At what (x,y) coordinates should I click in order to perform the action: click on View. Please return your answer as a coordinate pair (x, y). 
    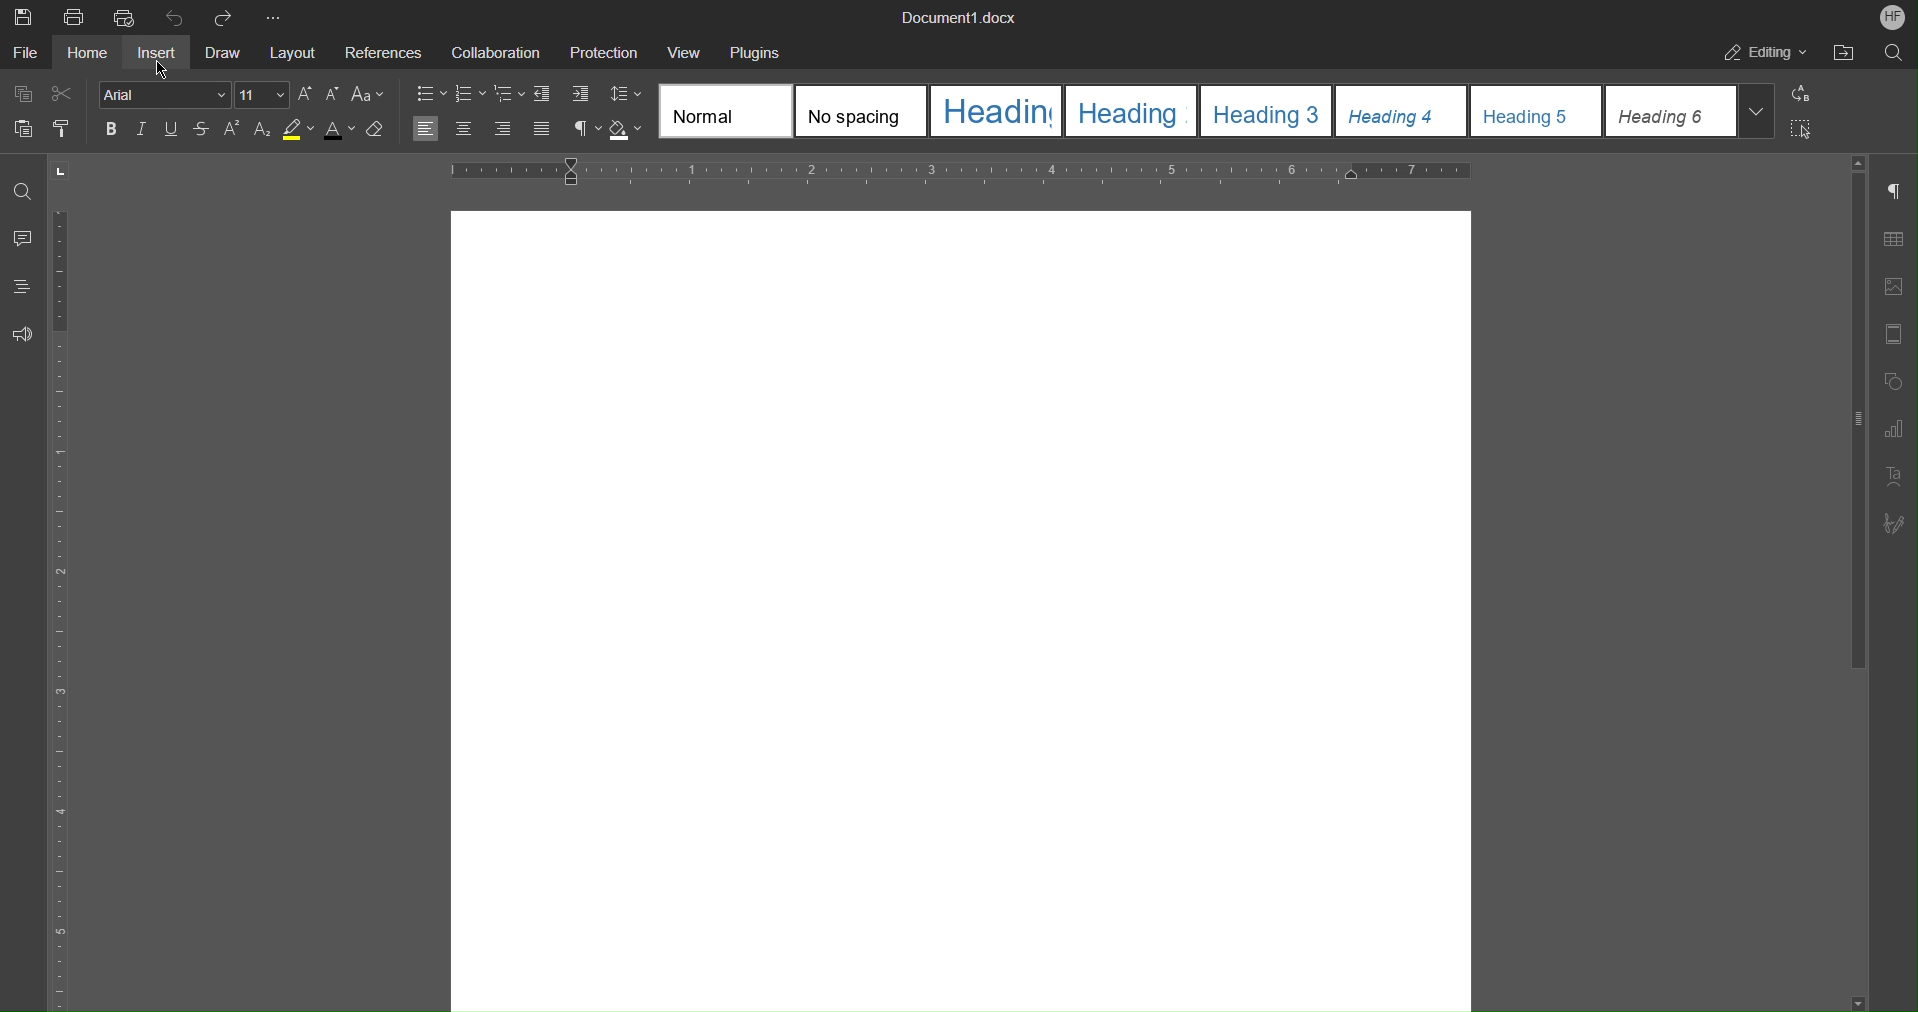
    Looking at the image, I should click on (689, 51).